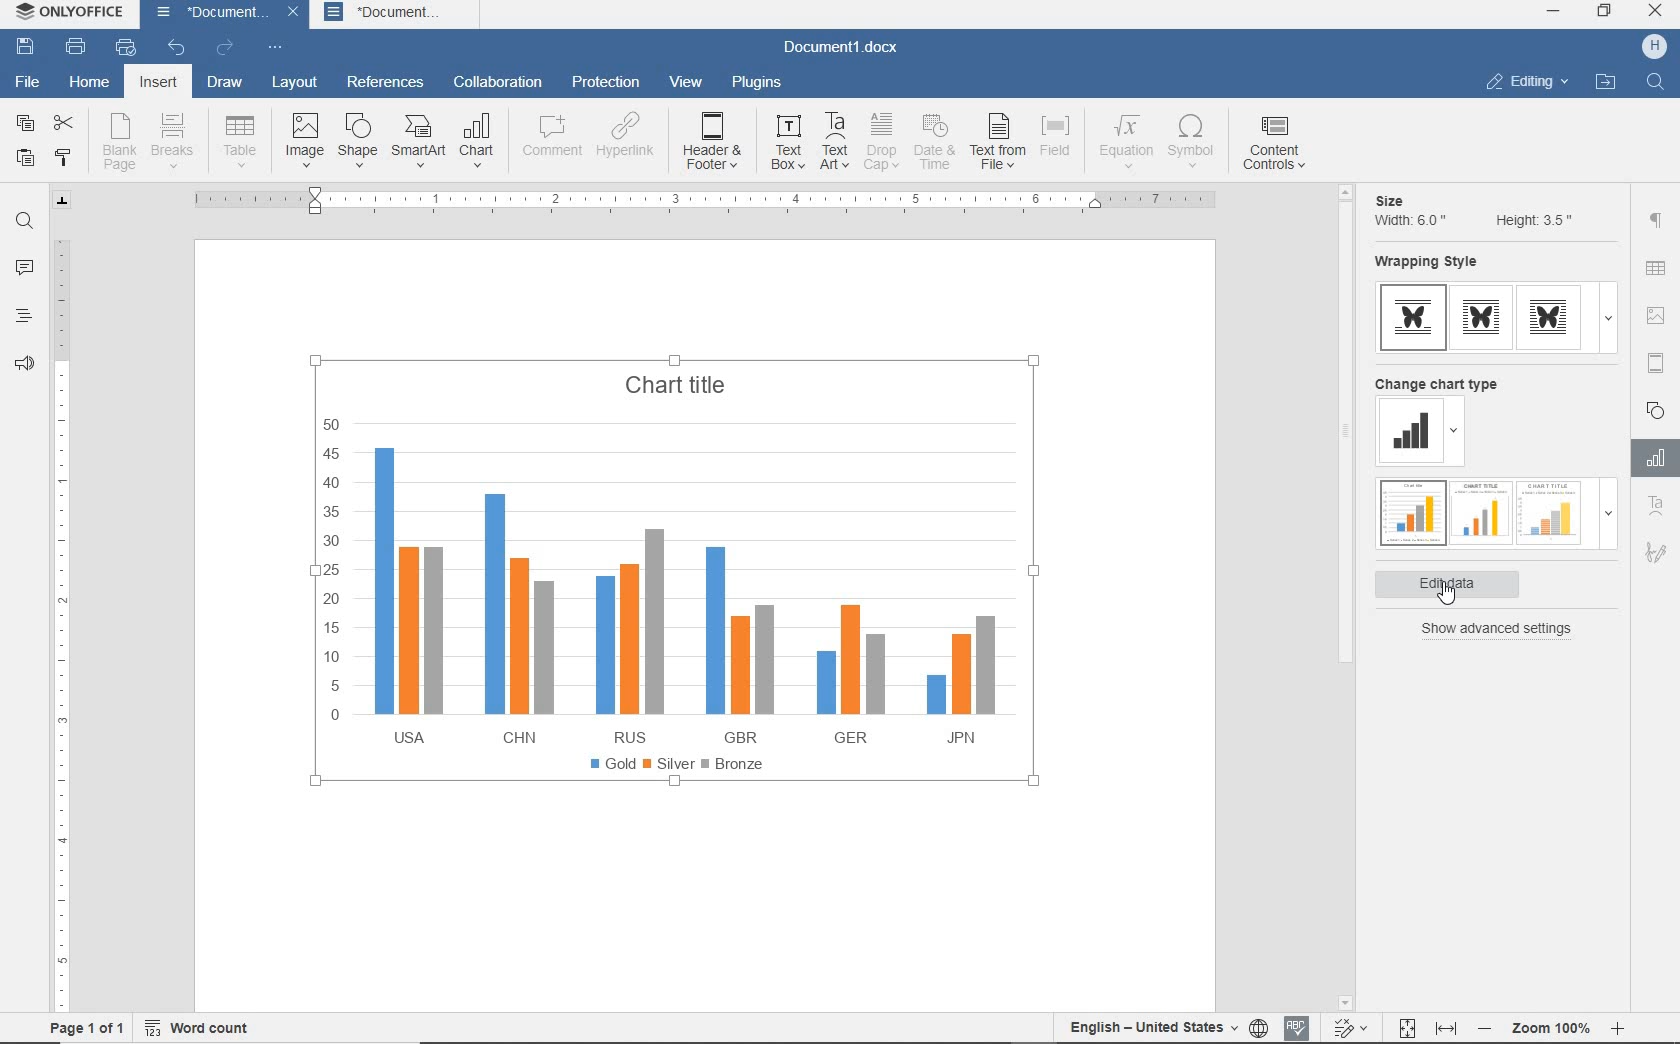 The width and height of the screenshot is (1680, 1044). I want to click on paragraph settings, so click(1656, 220).